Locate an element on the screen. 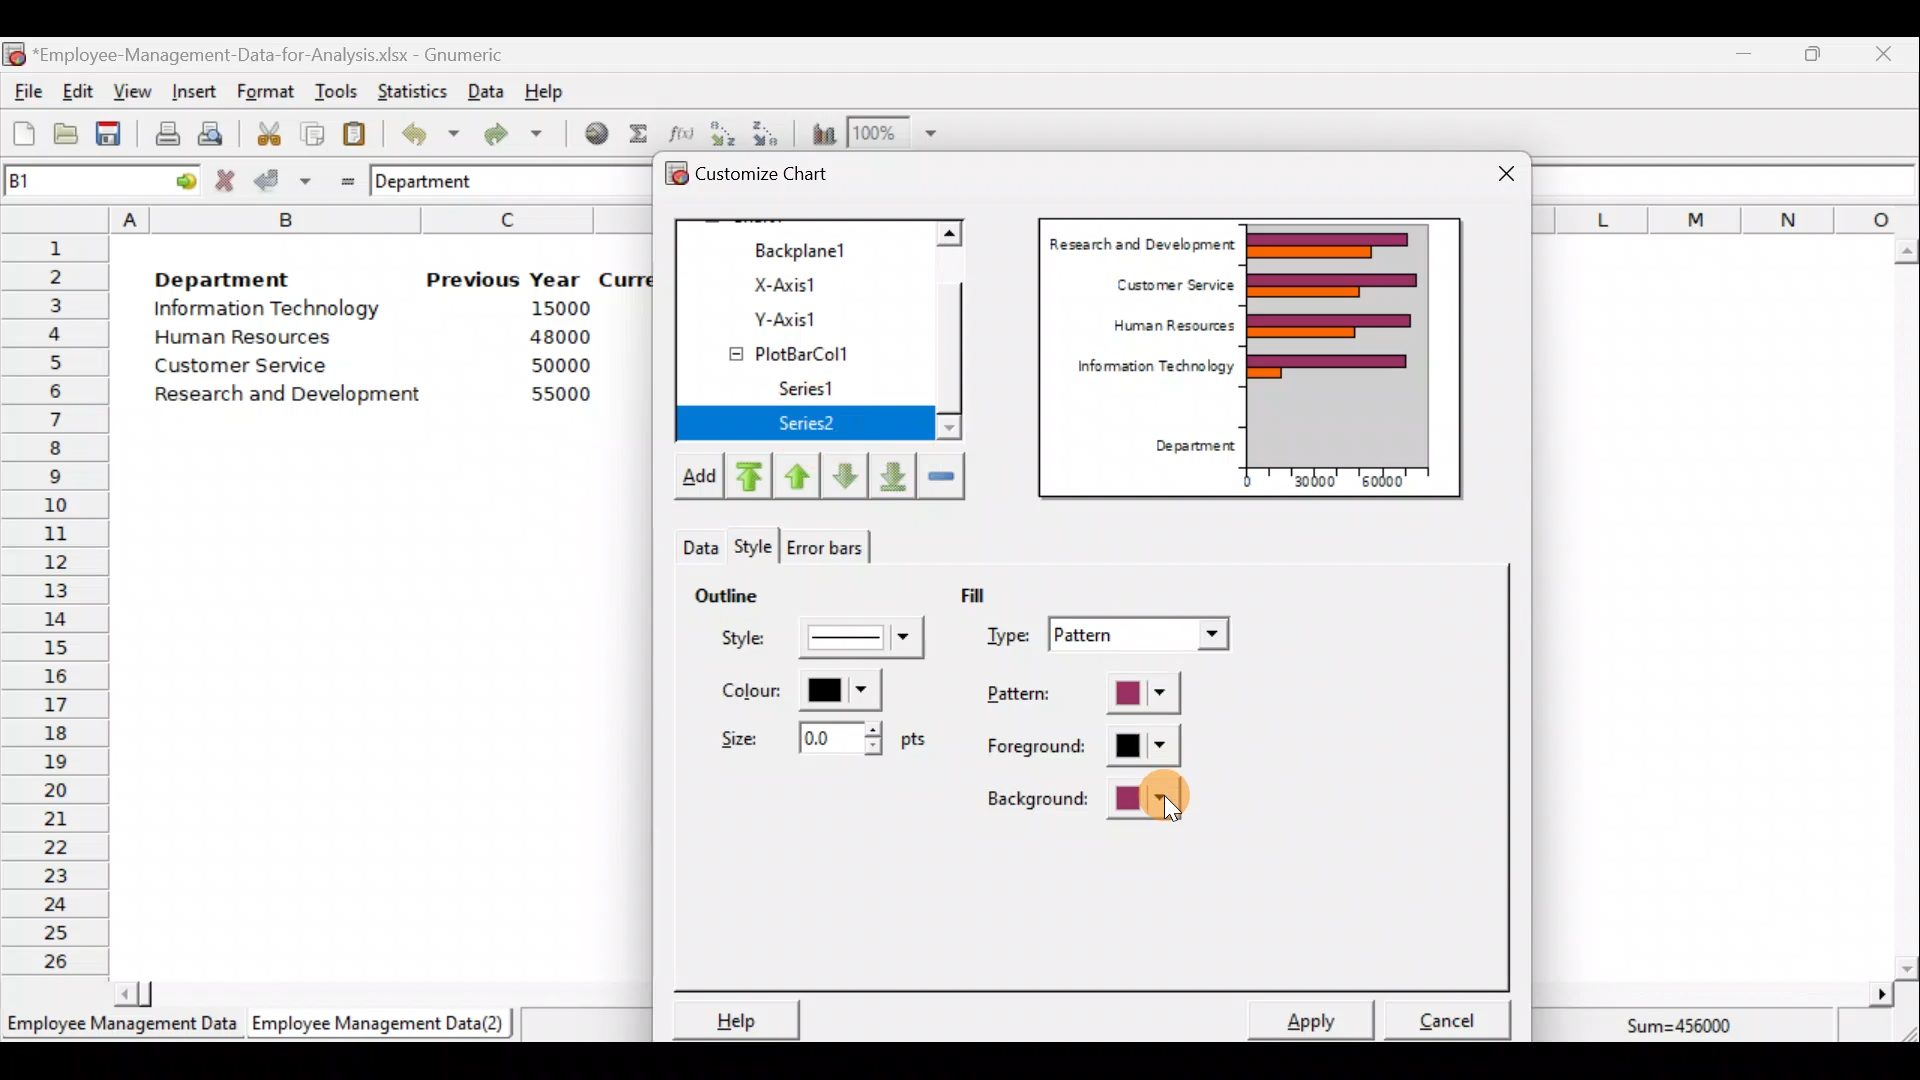 Image resolution: width=1920 pixels, height=1080 pixels. Sum into the current cell is located at coordinates (635, 133).